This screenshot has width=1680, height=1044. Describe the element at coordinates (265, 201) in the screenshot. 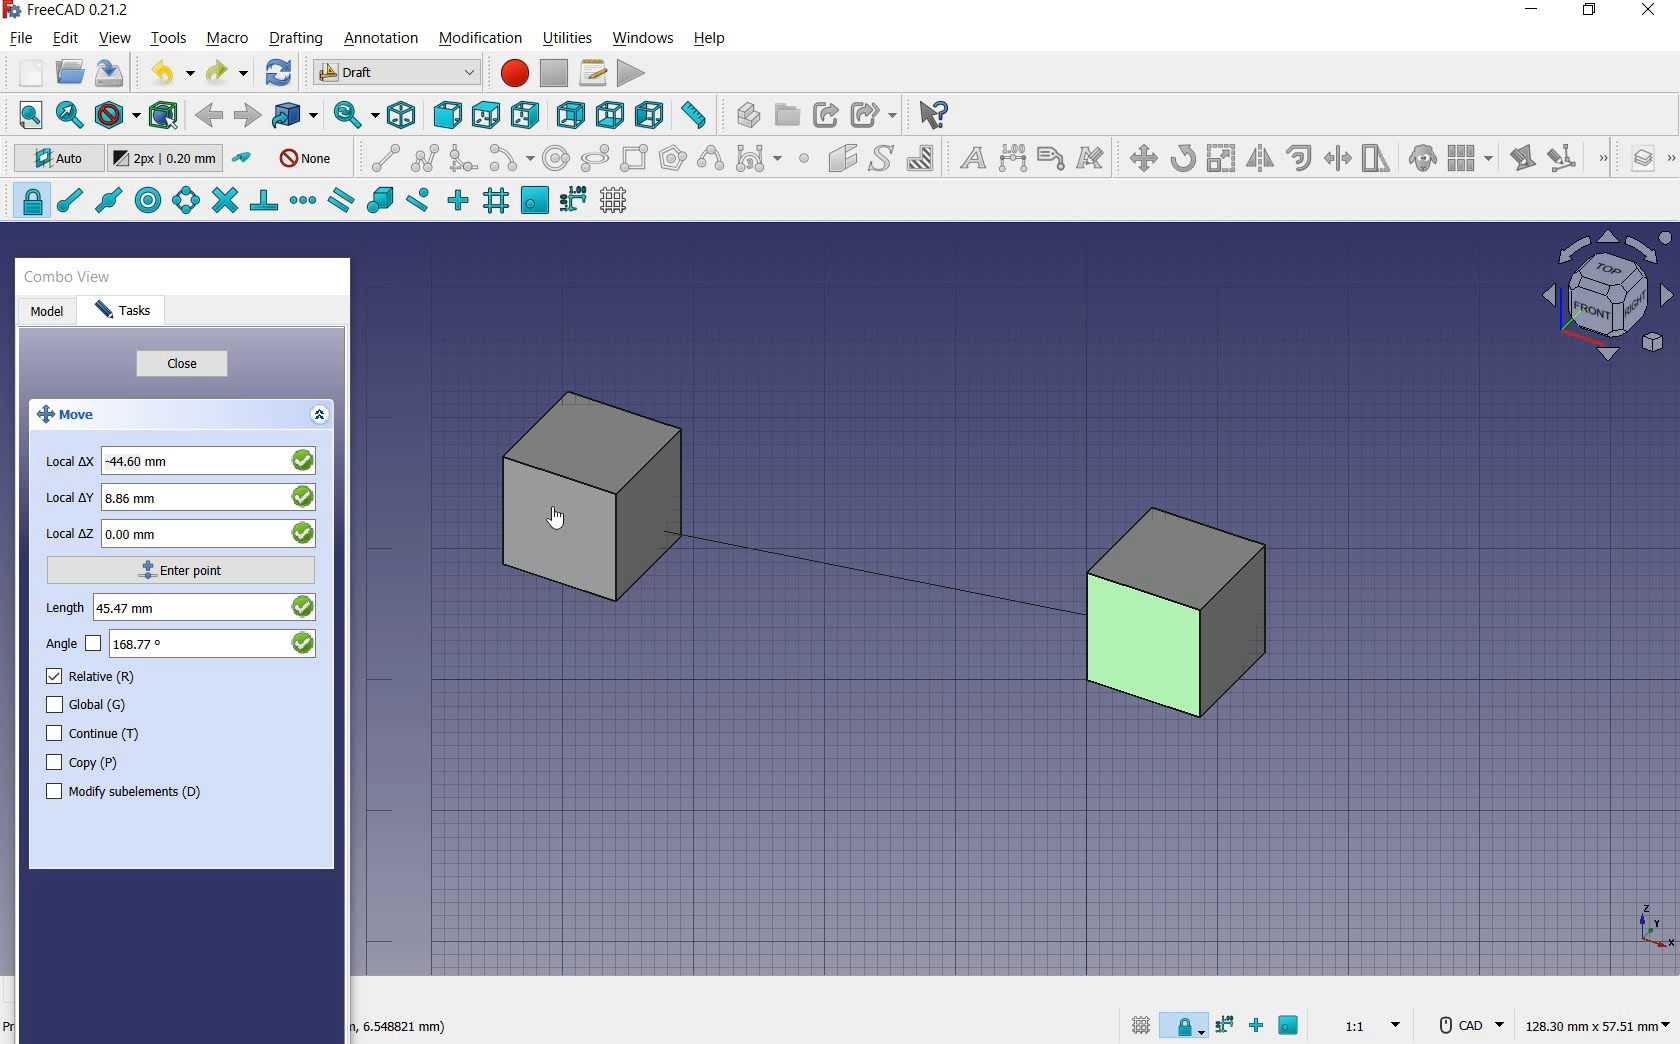

I see `snap perpendicular` at that location.